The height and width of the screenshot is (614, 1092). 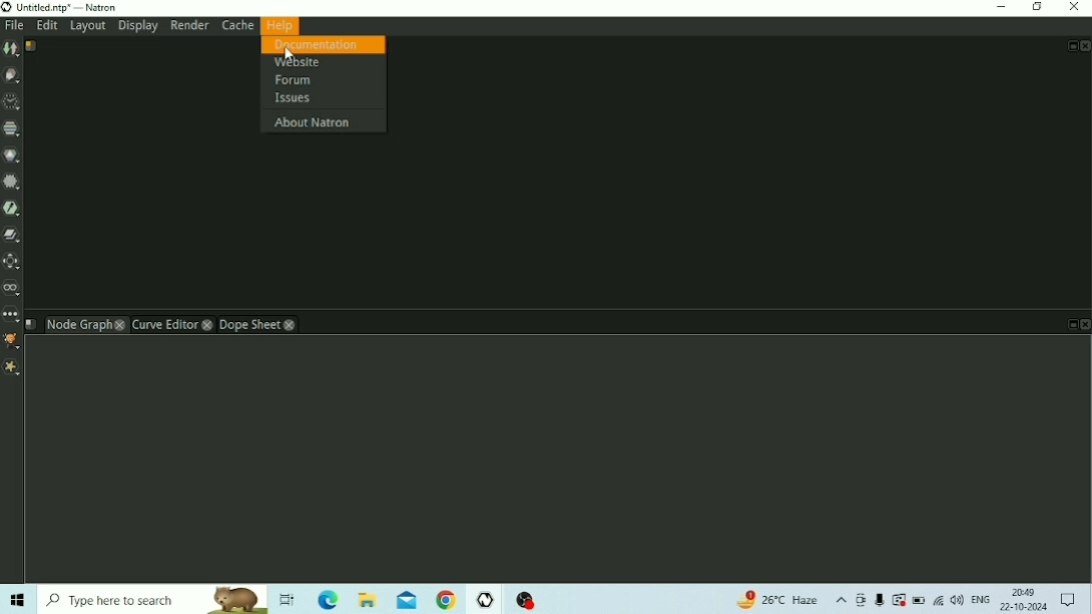 I want to click on Time, so click(x=1024, y=592).